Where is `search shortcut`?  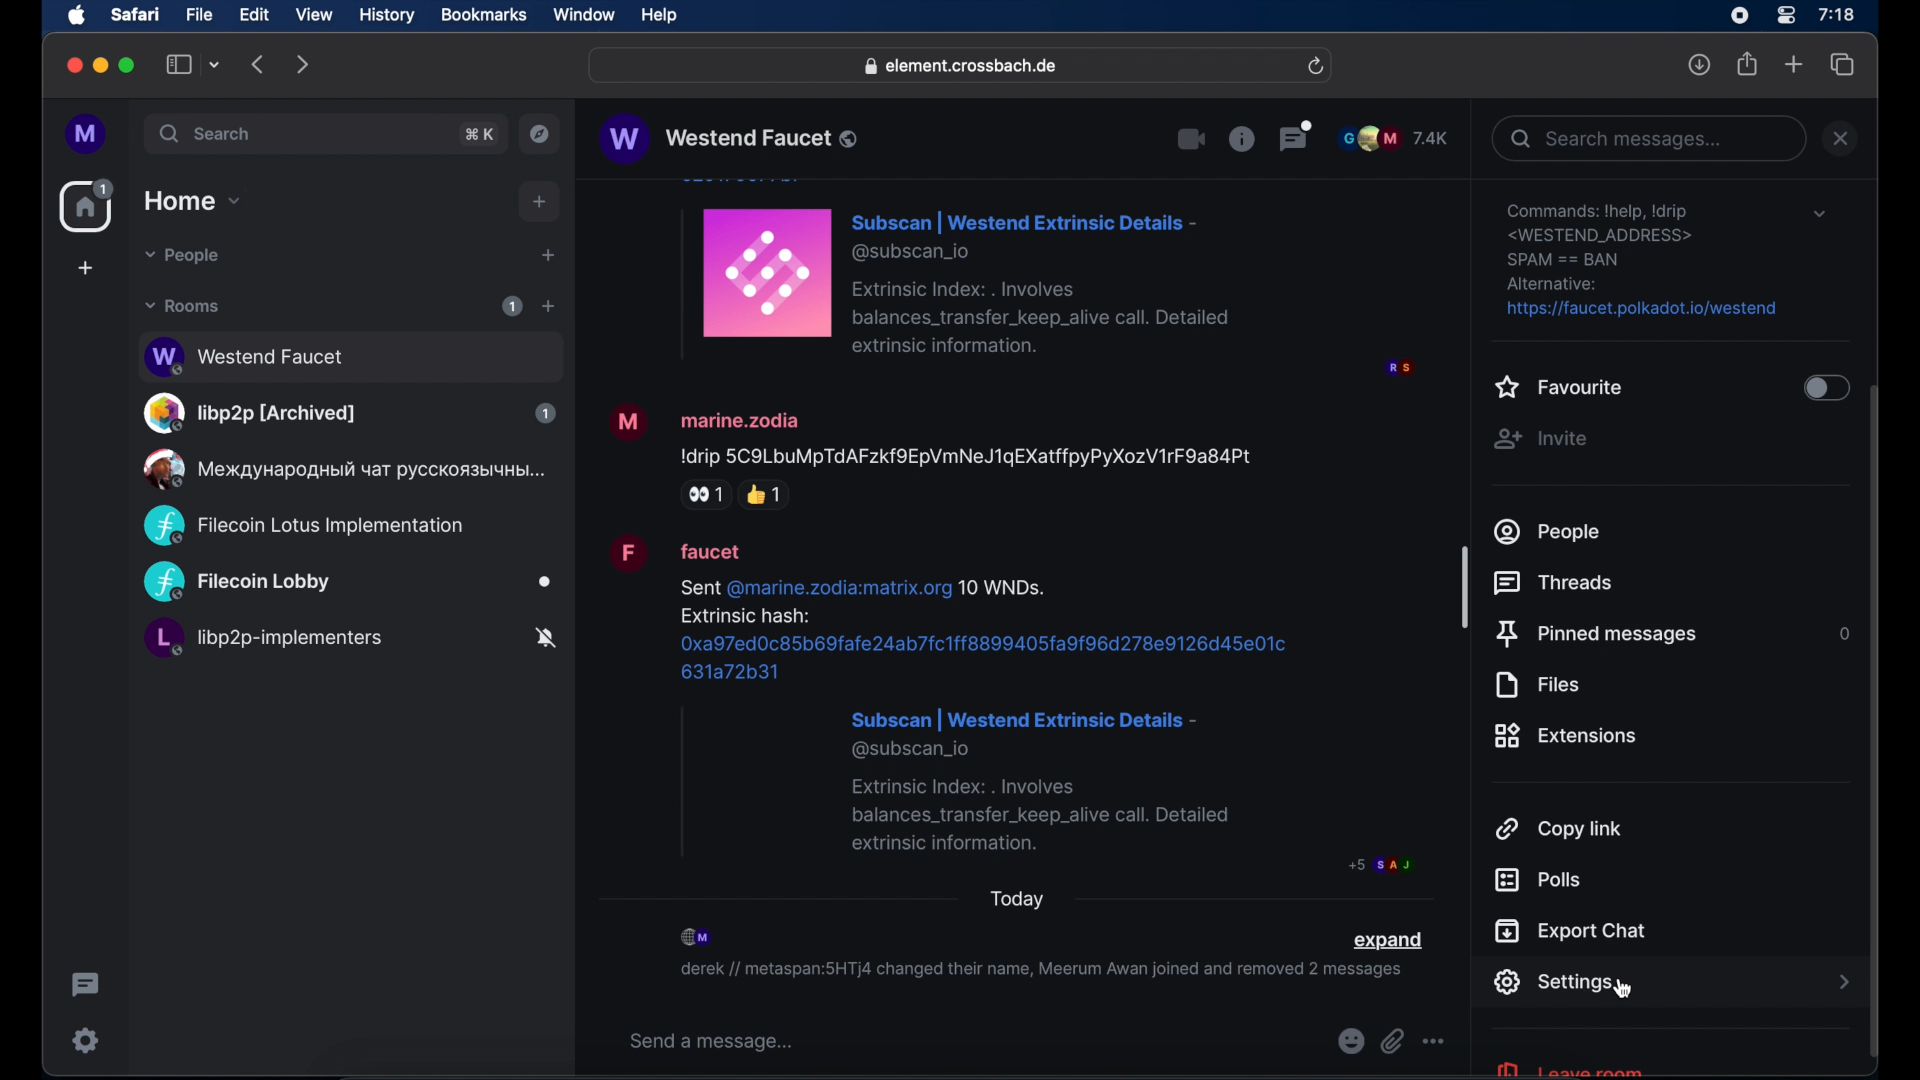 search shortcut is located at coordinates (481, 134).